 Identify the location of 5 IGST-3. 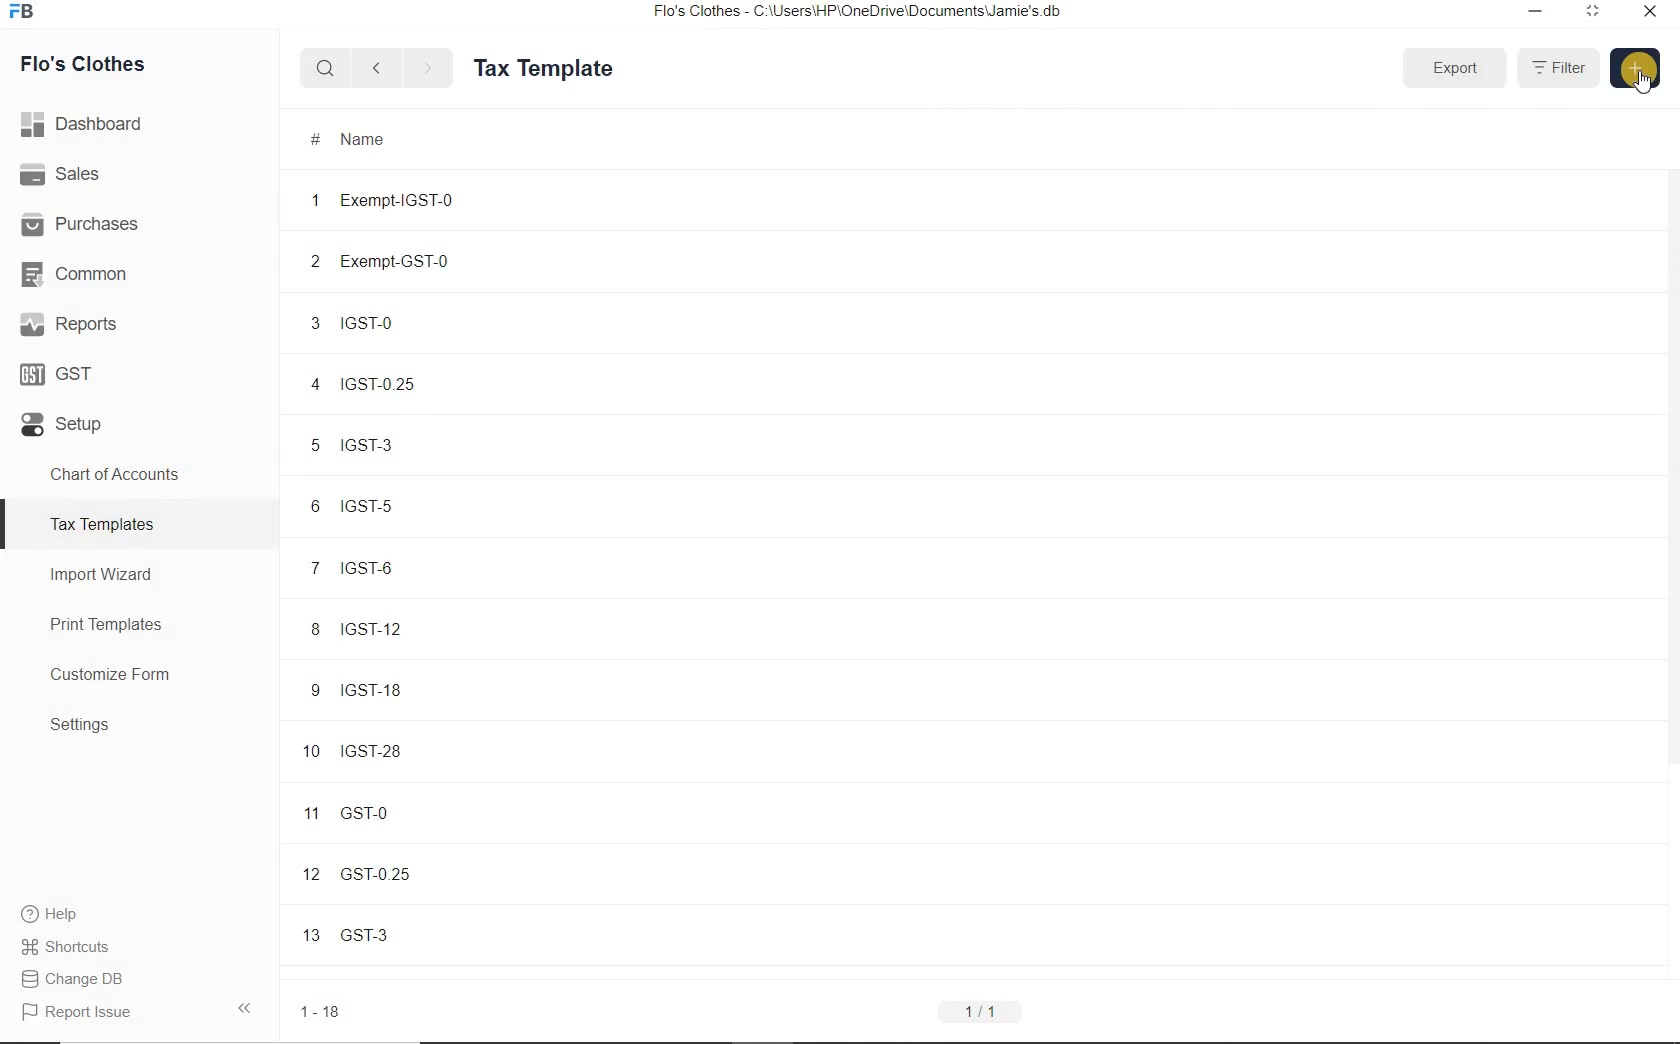
(413, 444).